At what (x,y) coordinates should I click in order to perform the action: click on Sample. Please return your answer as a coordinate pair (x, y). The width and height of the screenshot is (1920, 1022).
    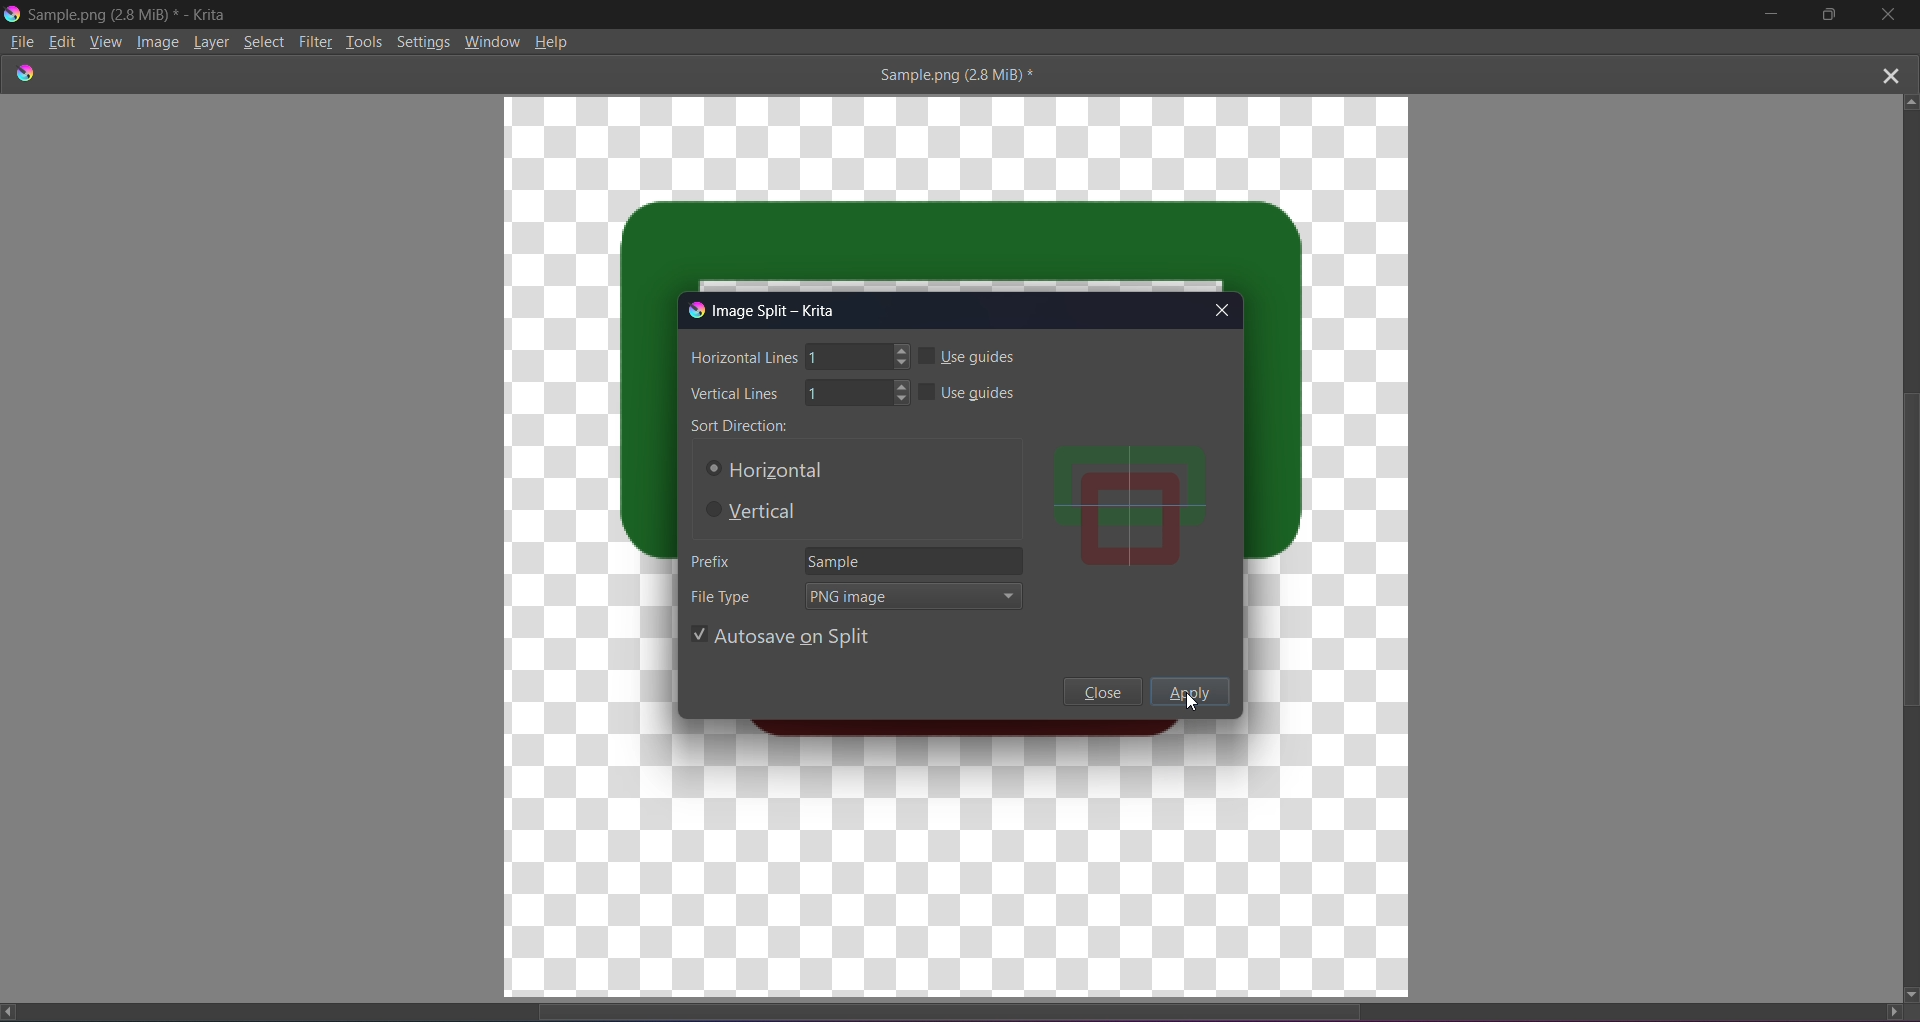
    Looking at the image, I should click on (915, 559).